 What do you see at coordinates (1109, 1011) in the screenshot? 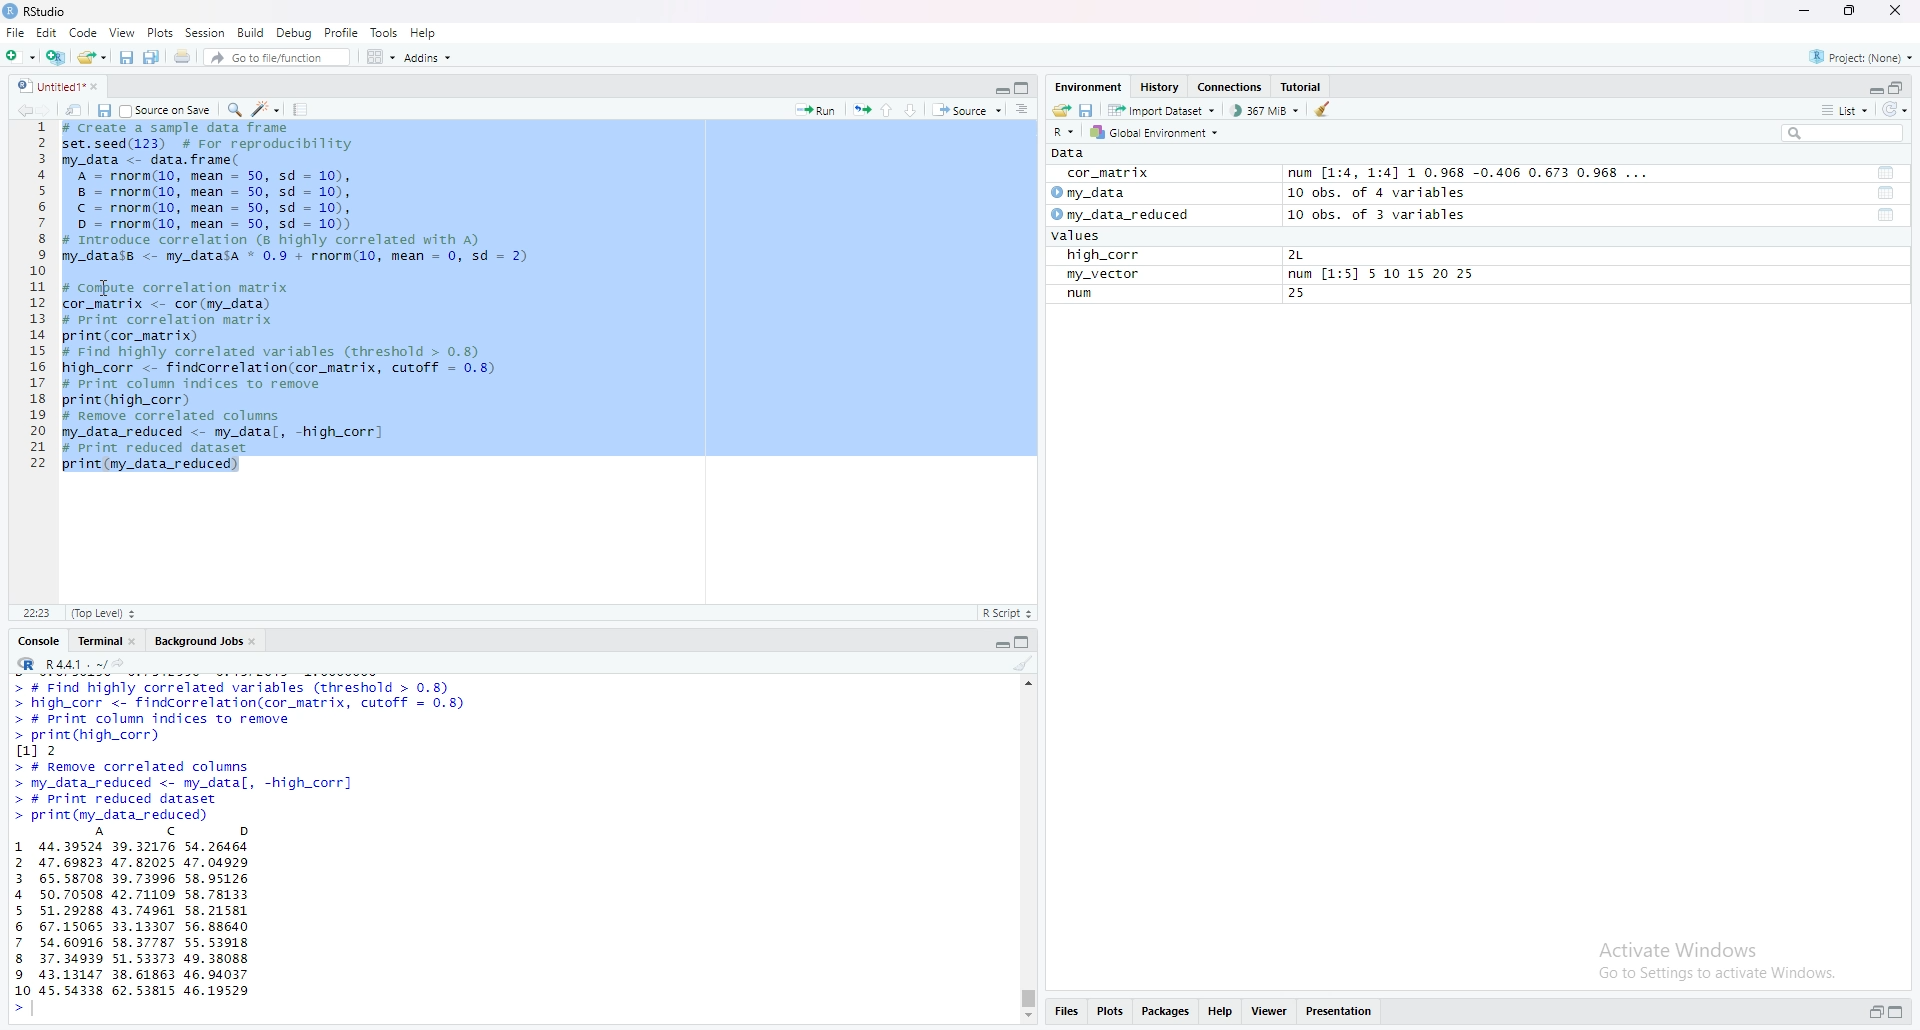
I see `Plots` at bounding box center [1109, 1011].